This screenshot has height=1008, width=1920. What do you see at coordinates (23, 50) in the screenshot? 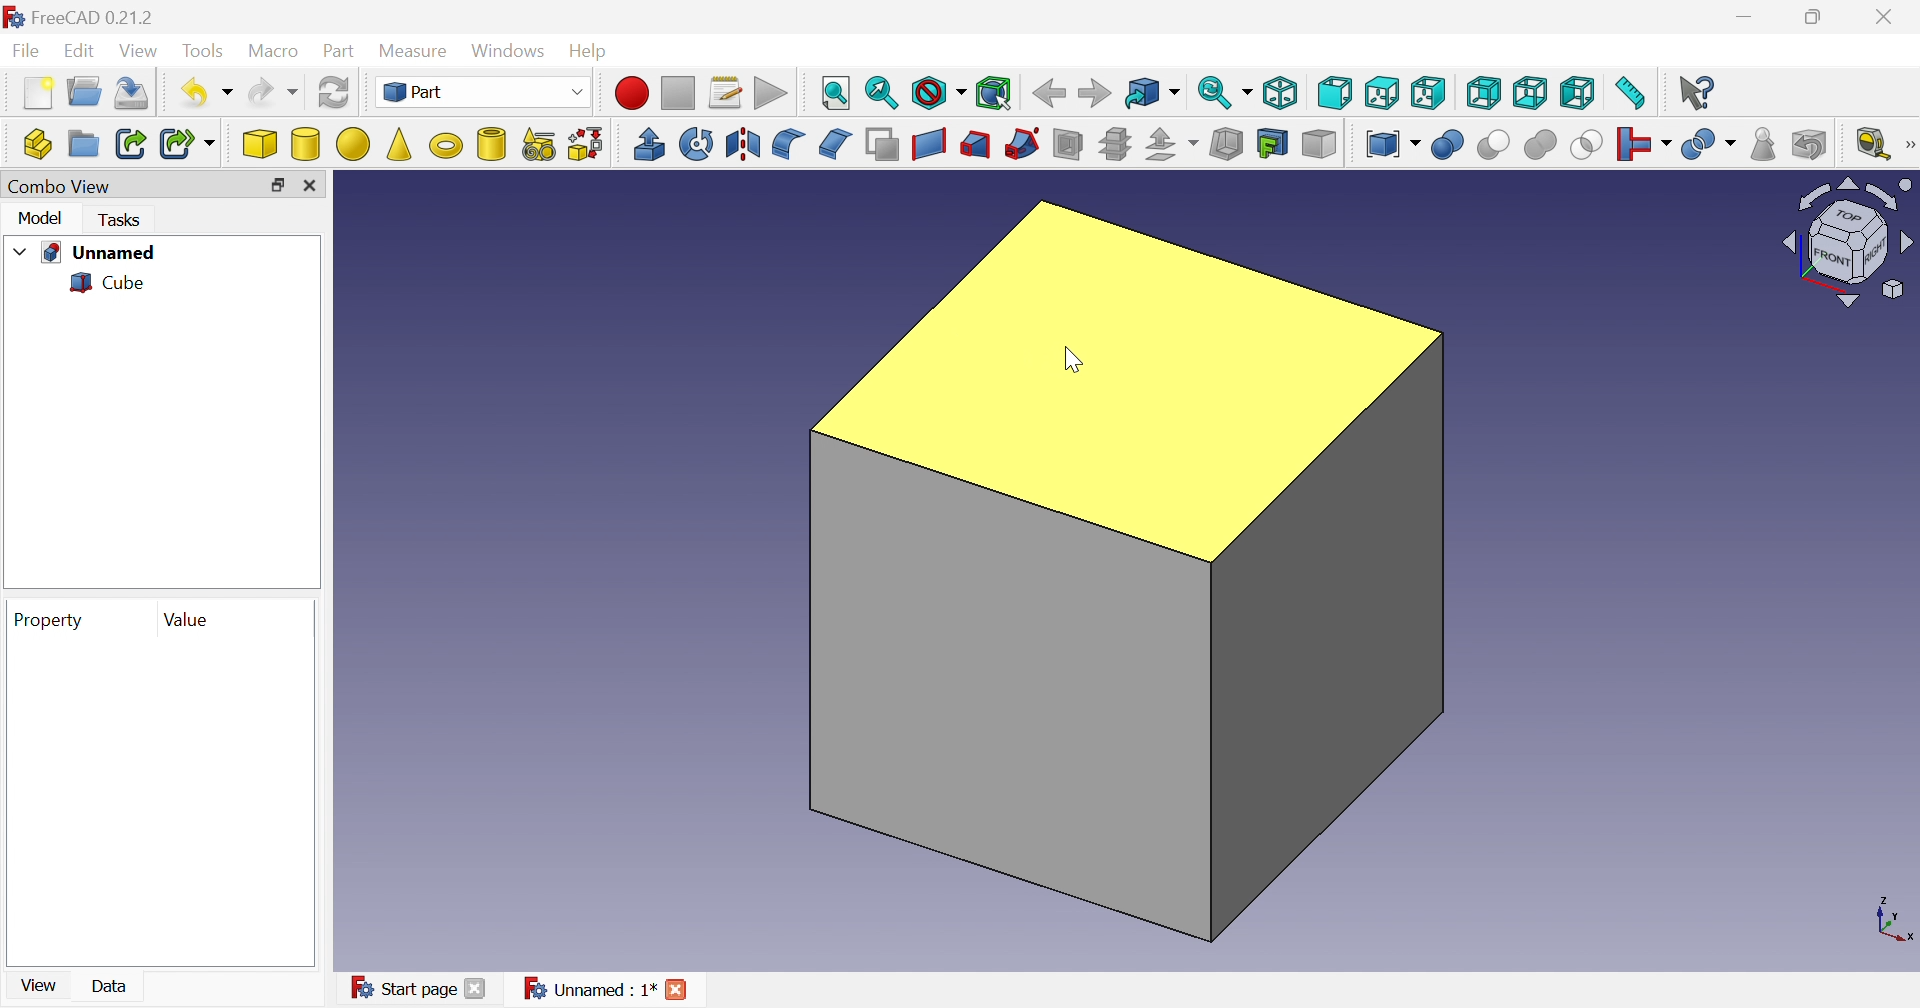
I see `File` at bounding box center [23, 50].